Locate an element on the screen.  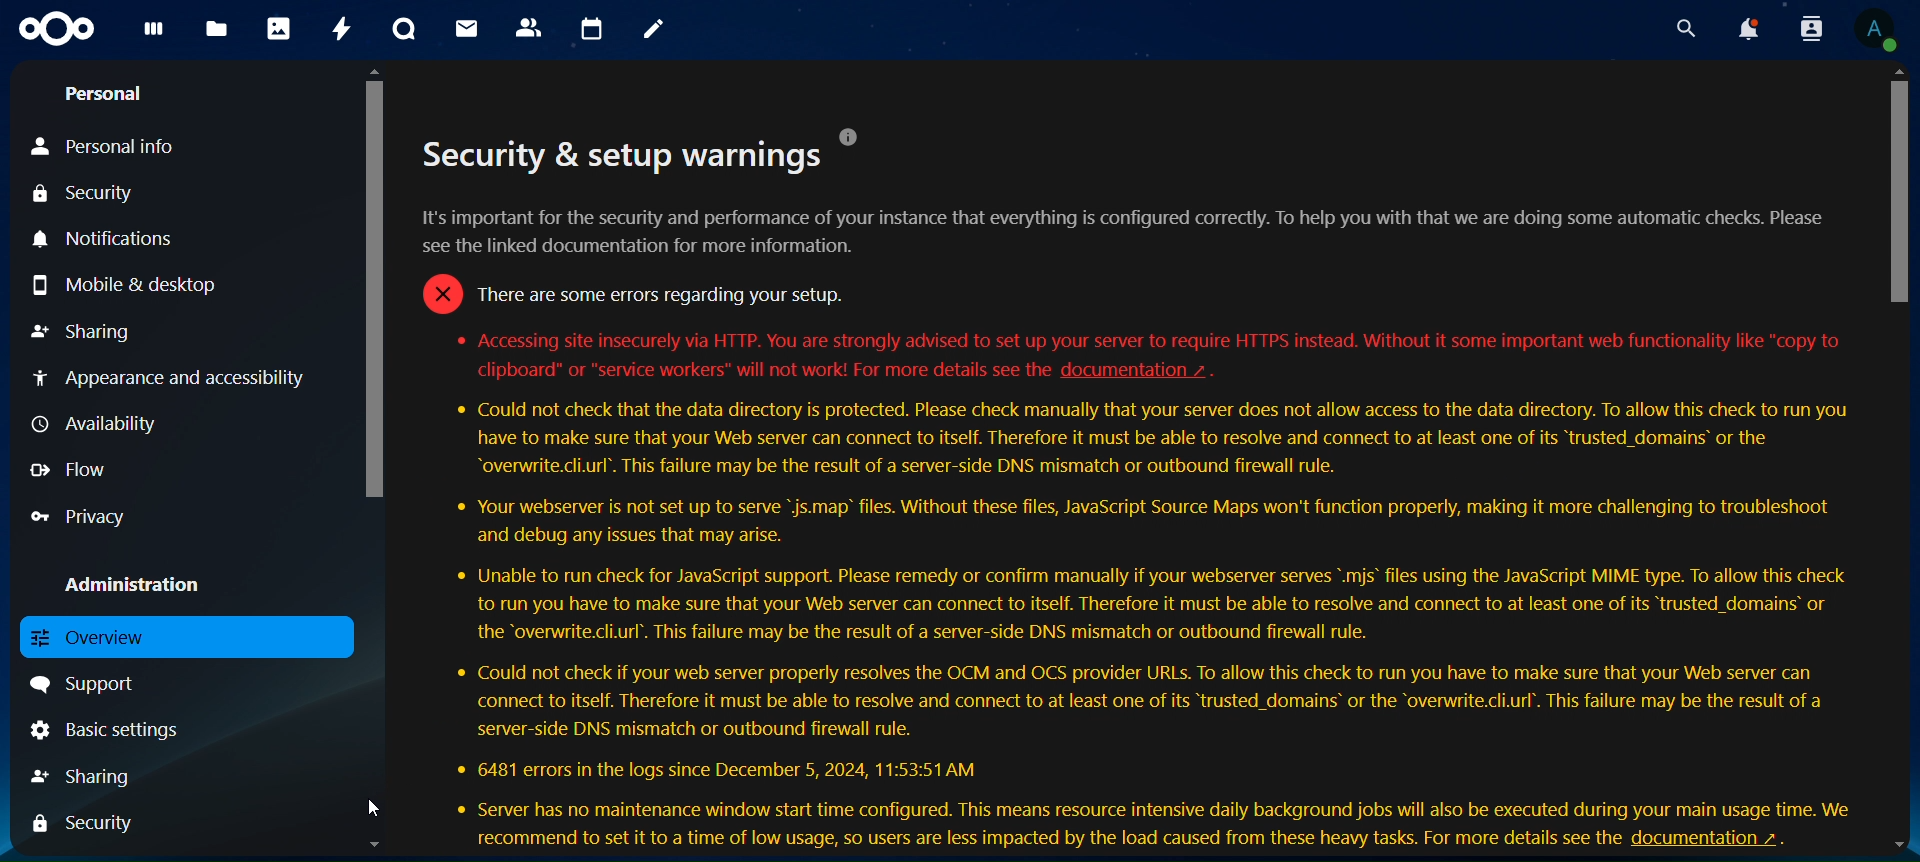
overview is located at coordinates (94, 637).